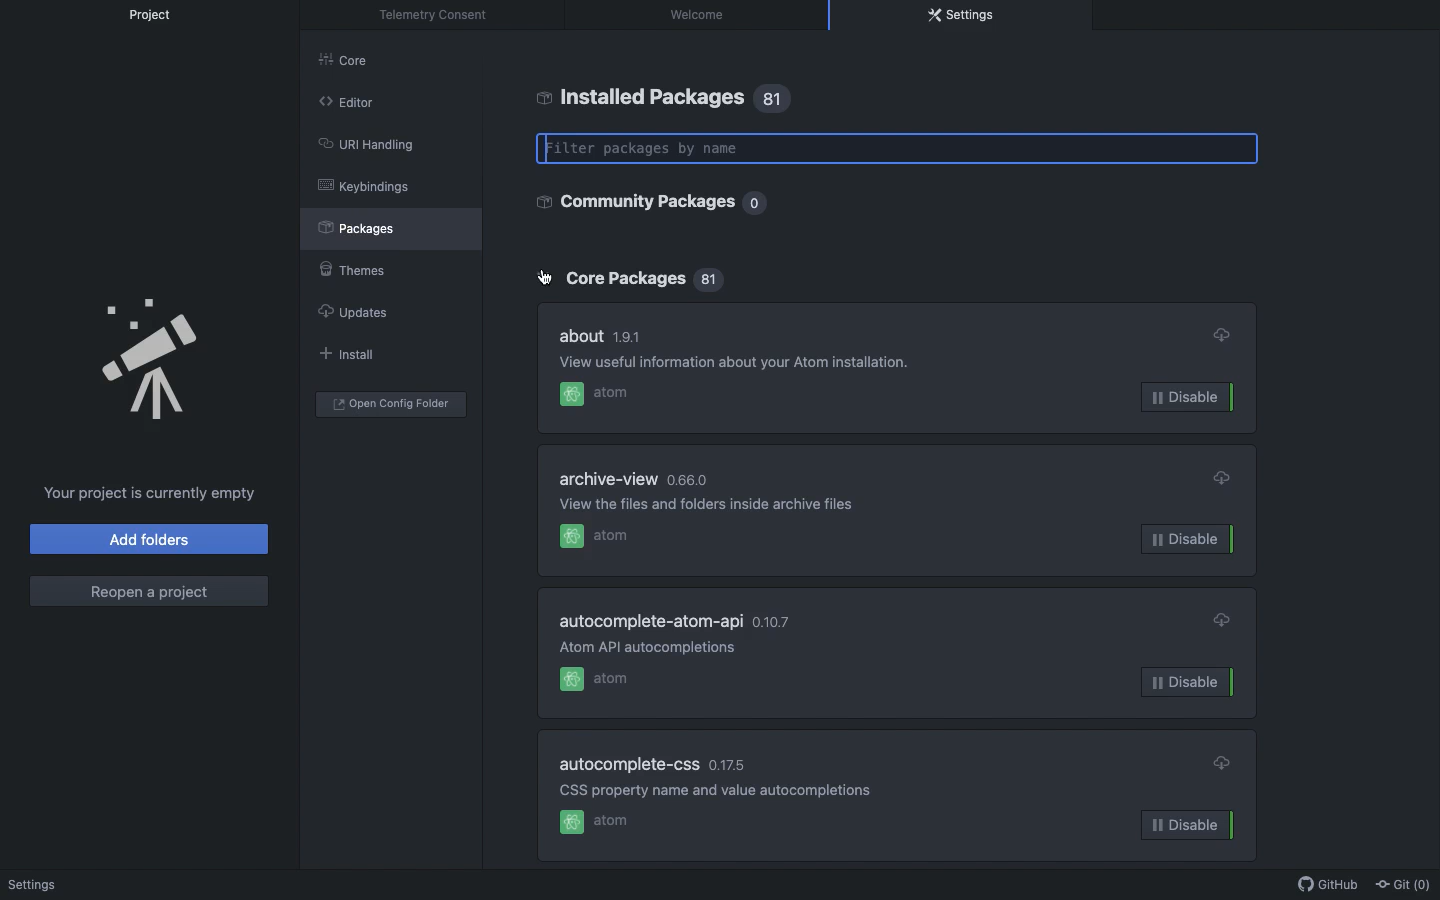 This screenshot has width=1440, height=900. Describe the element at coordinates (1323, 885) in the screenshot. I see `GitHub` at that location.